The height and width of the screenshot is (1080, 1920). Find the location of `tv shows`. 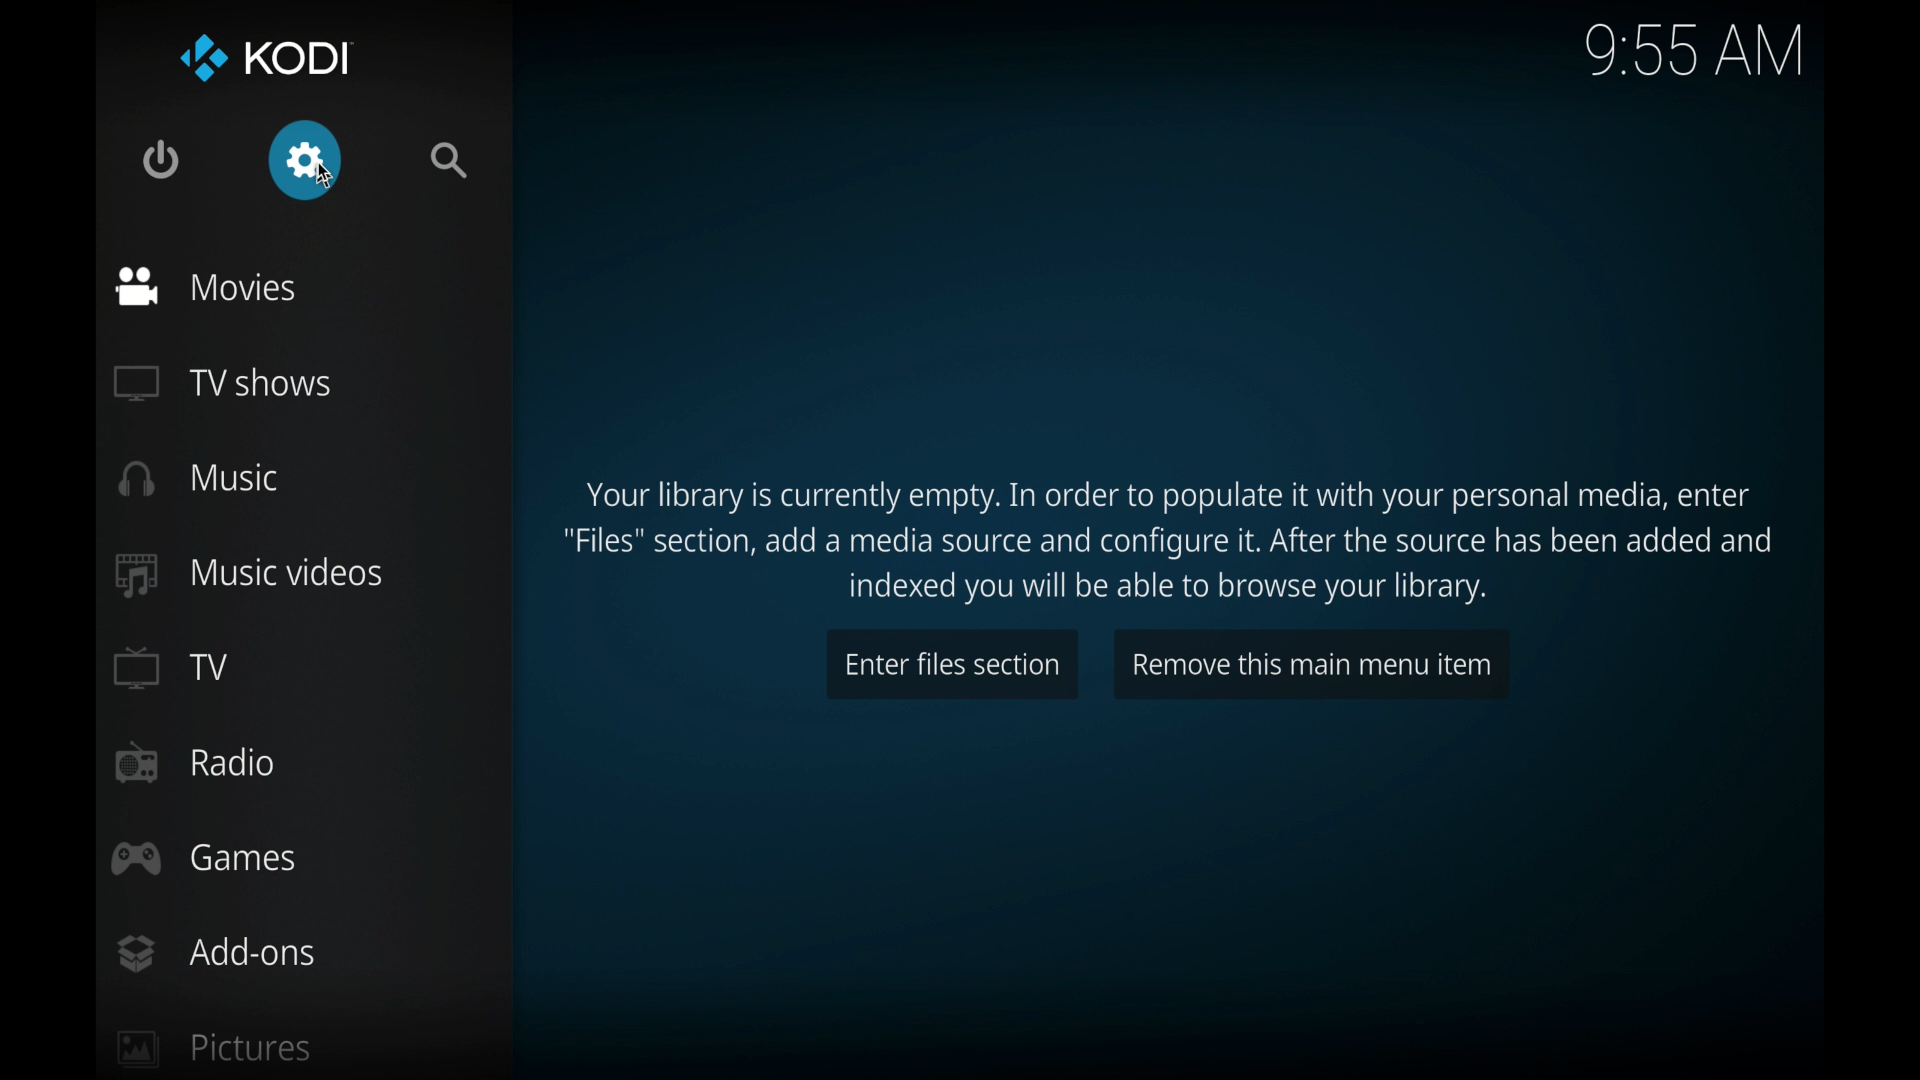

tv shows is located at coordinates (226, 384).